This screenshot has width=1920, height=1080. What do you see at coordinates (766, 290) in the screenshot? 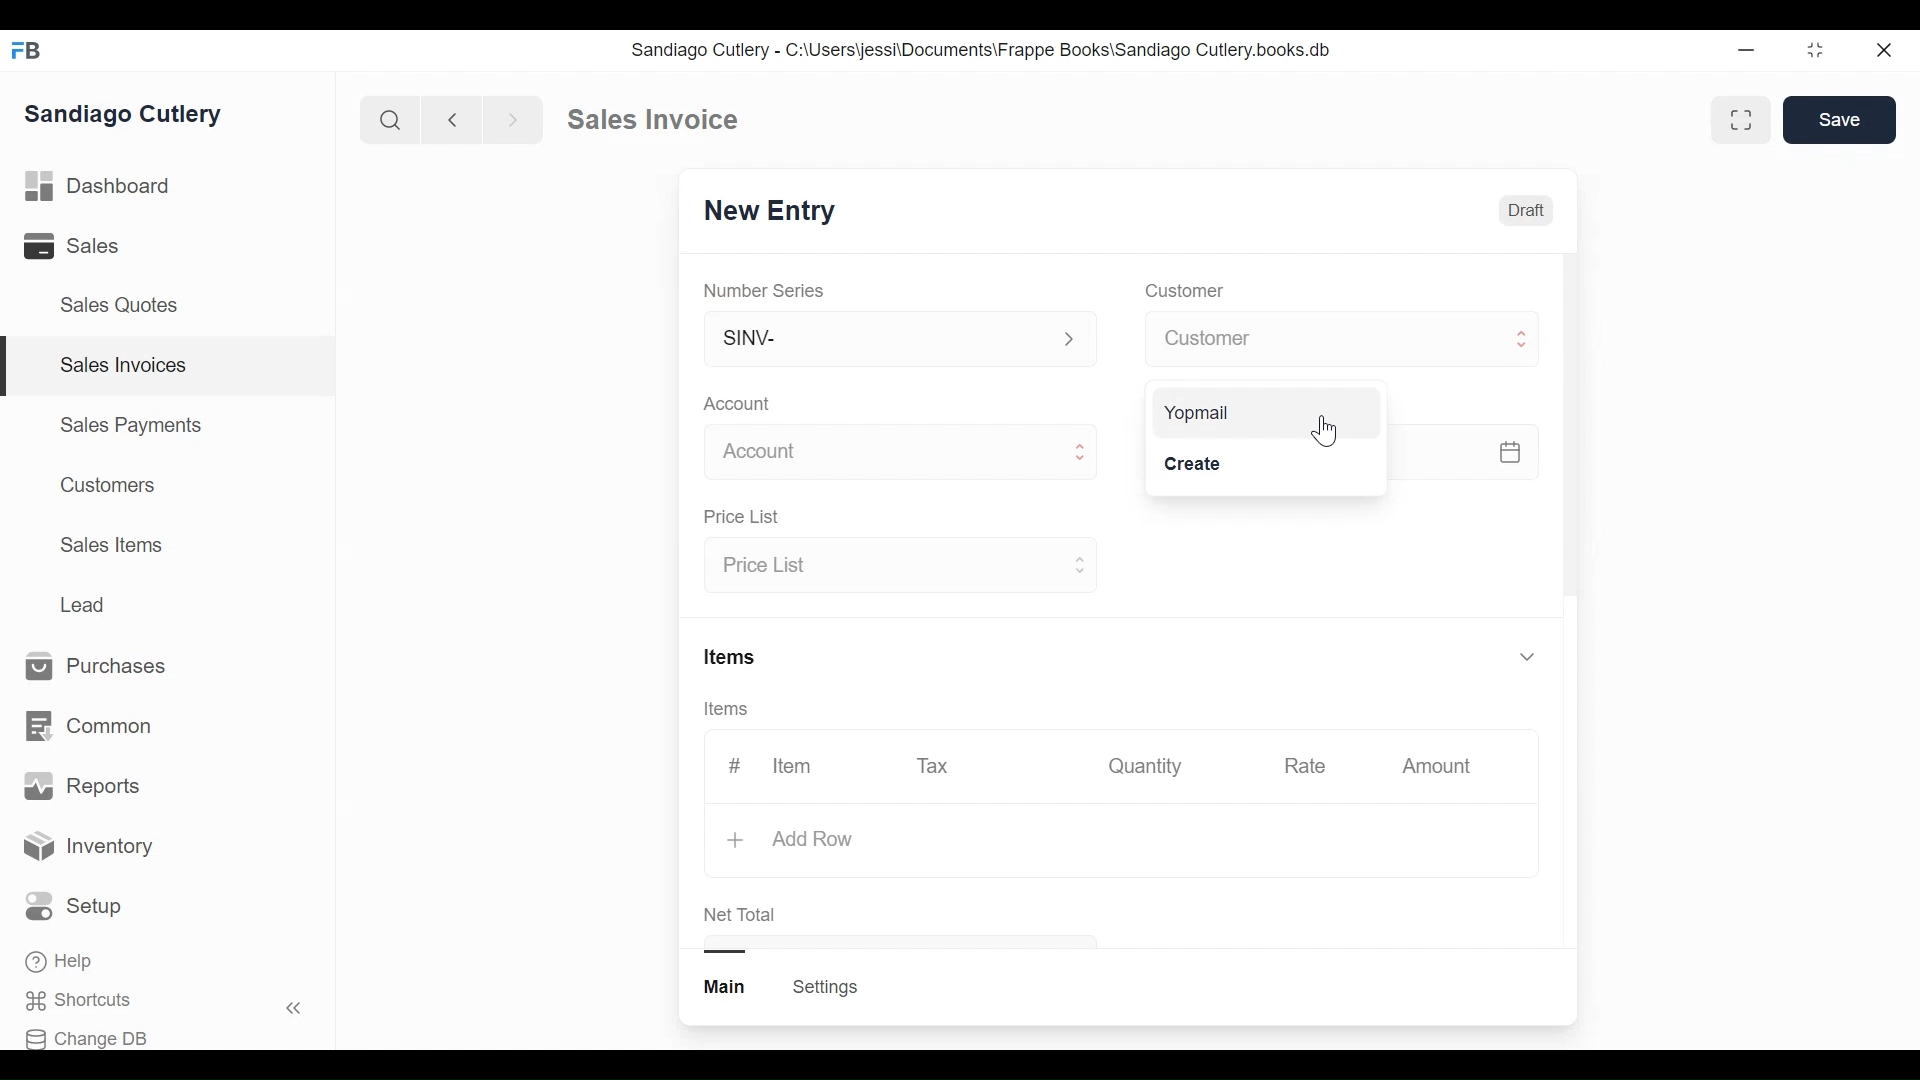
I see `Number Series` at bounding box center [766, 290].